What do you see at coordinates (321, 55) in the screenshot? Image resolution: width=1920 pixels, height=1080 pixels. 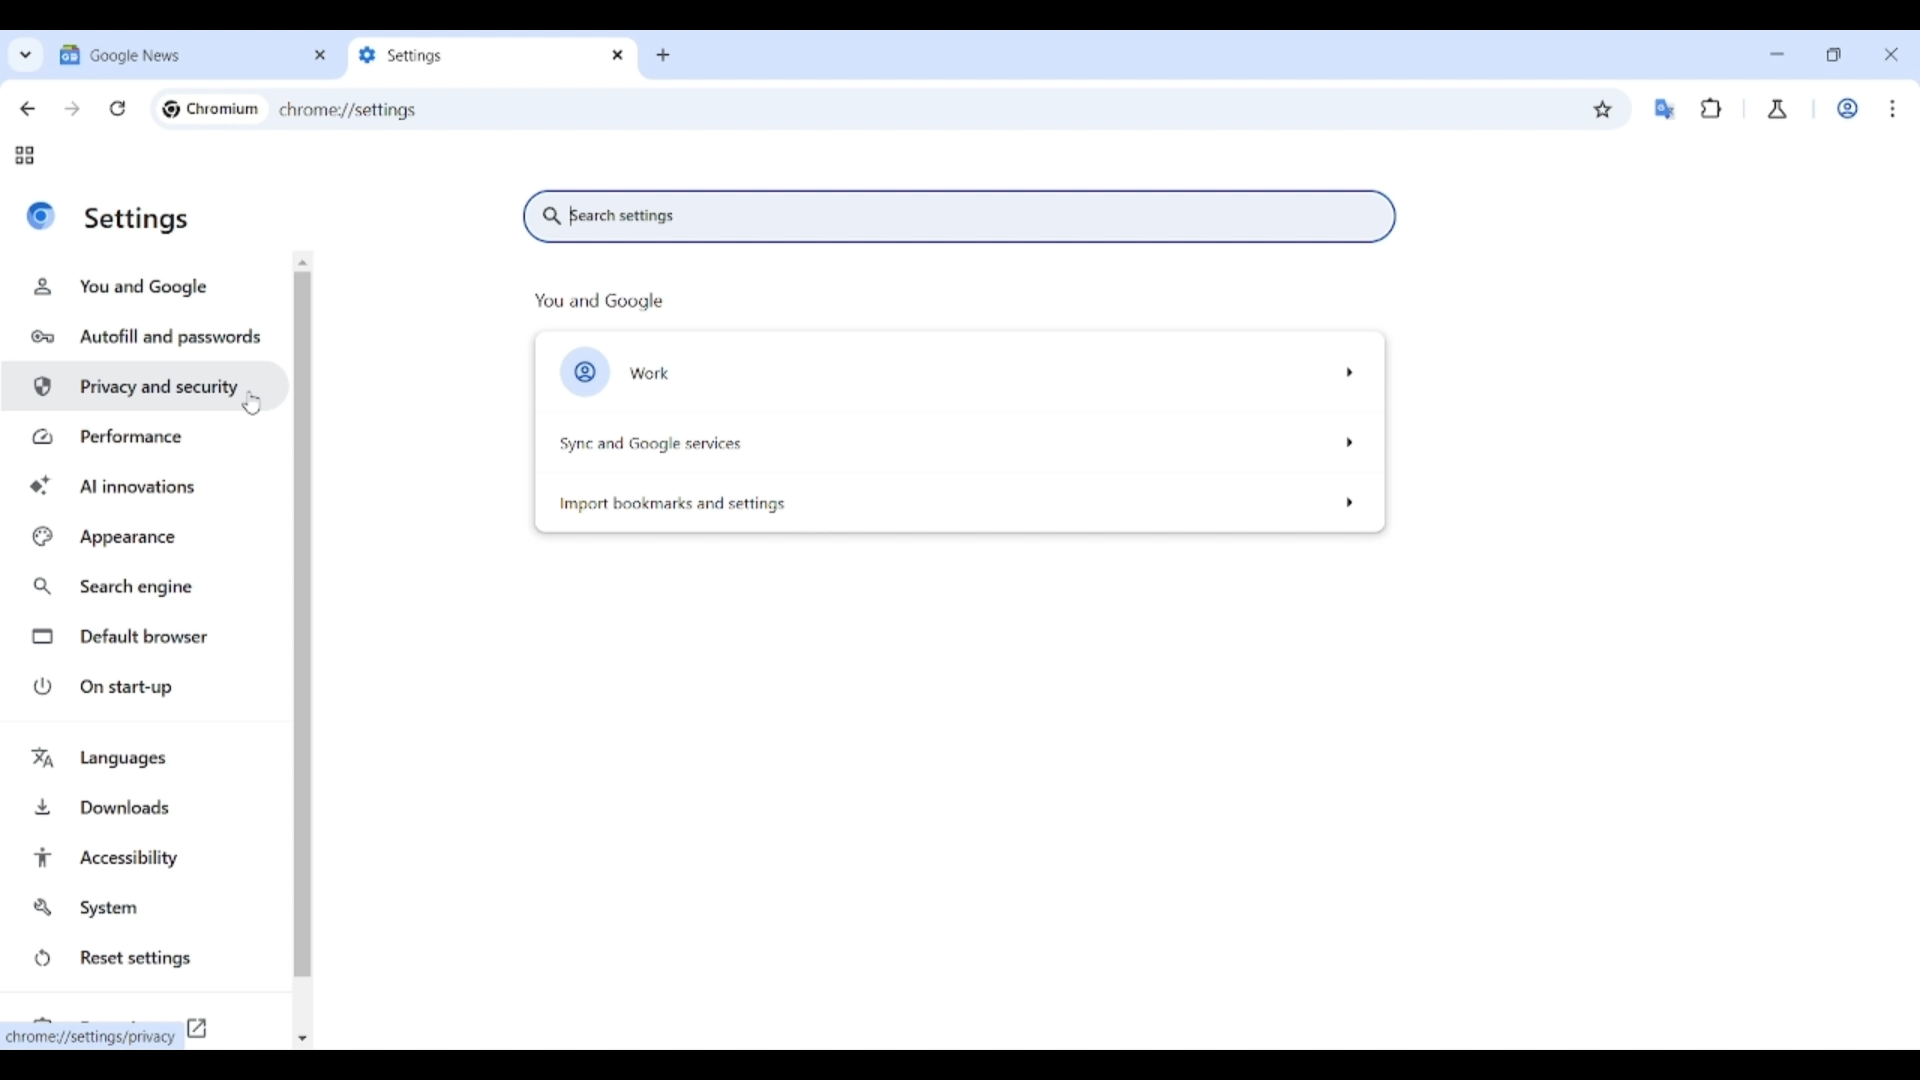 I see `Close tab 1` at bounding box center [321, 55].